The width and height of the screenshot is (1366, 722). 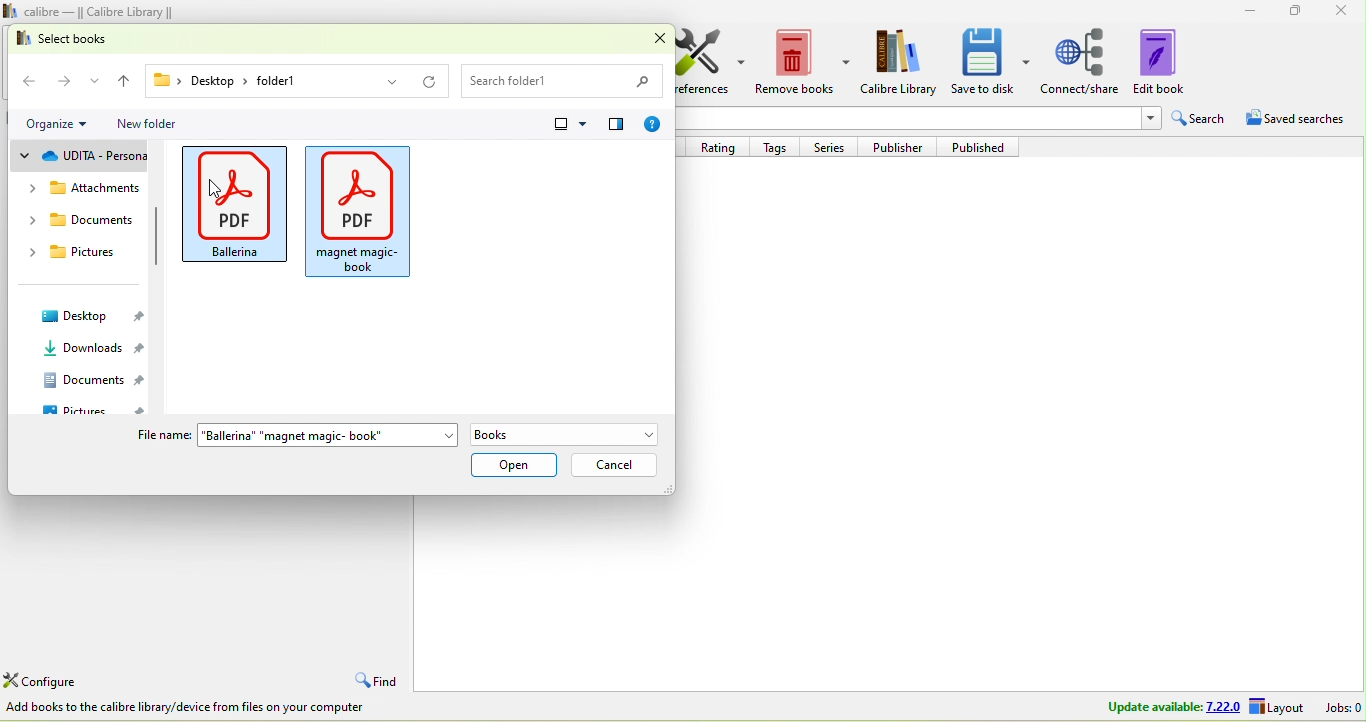 I want to click on calibre- calibre library, so click(x=105, y=11).